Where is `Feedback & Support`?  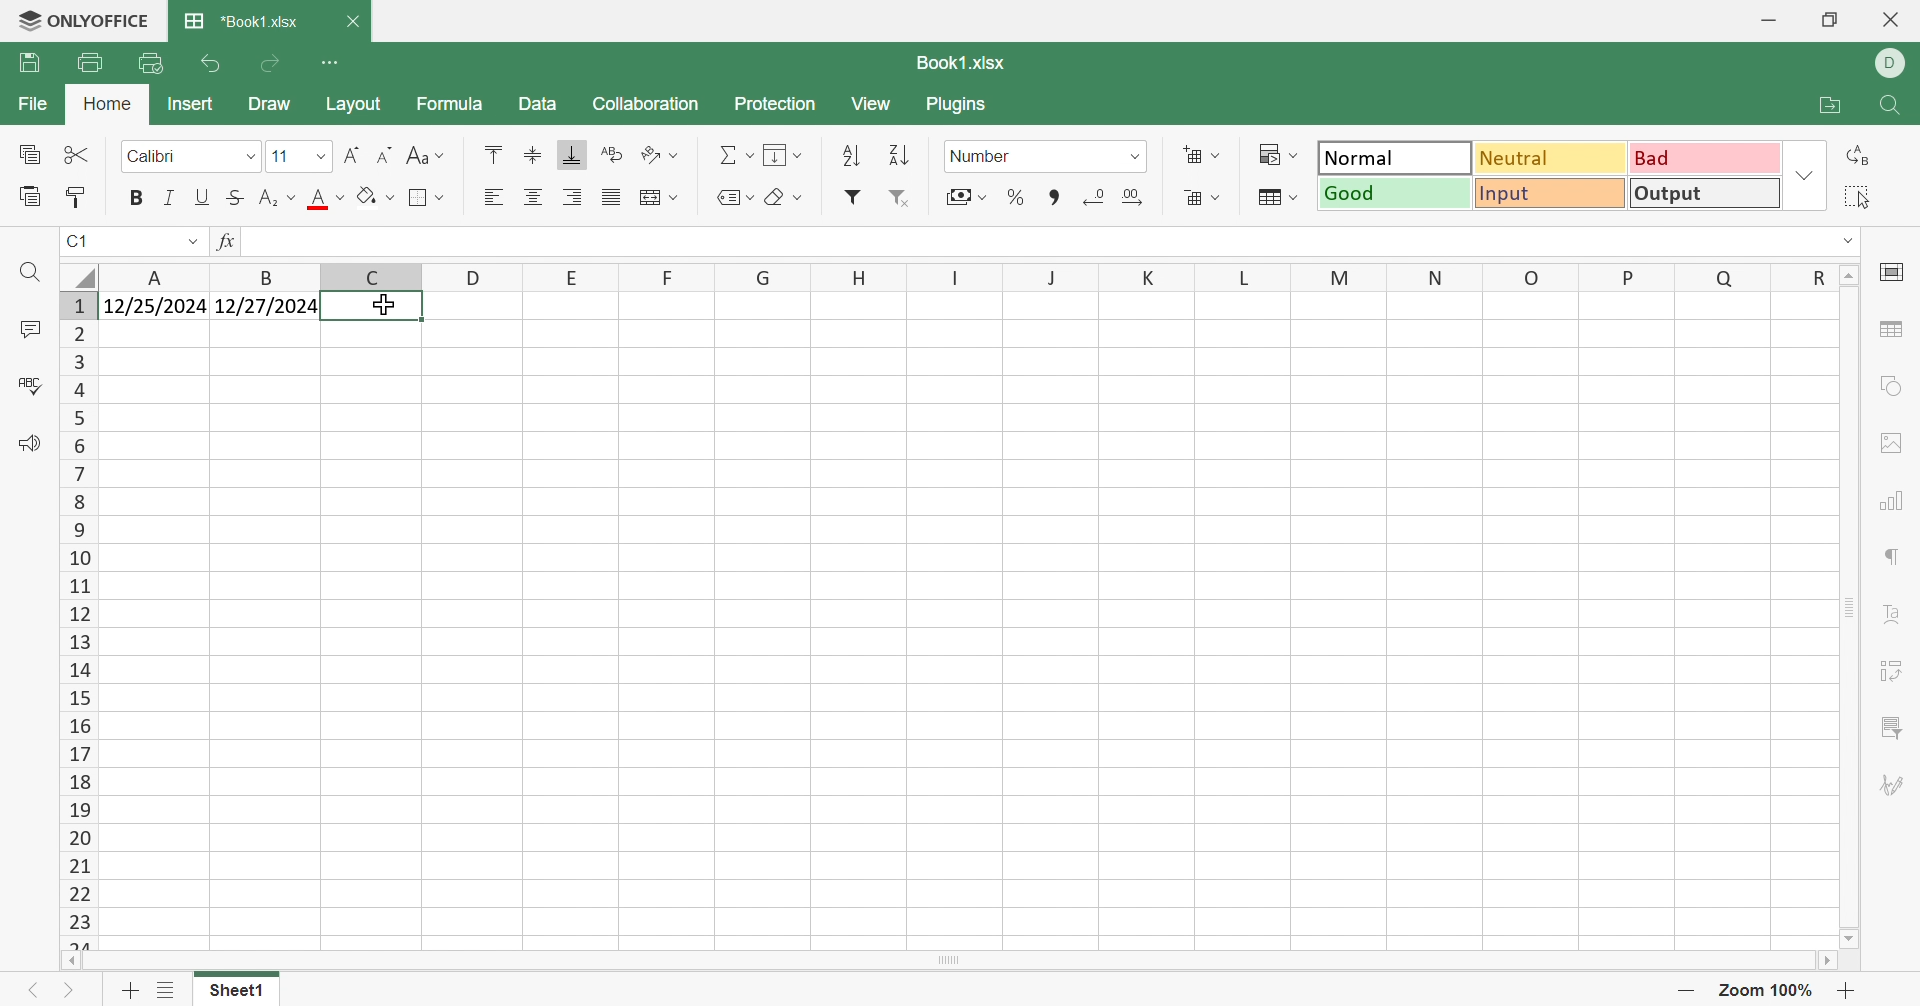 Feedback & Support is located at coordinates (31, 443).